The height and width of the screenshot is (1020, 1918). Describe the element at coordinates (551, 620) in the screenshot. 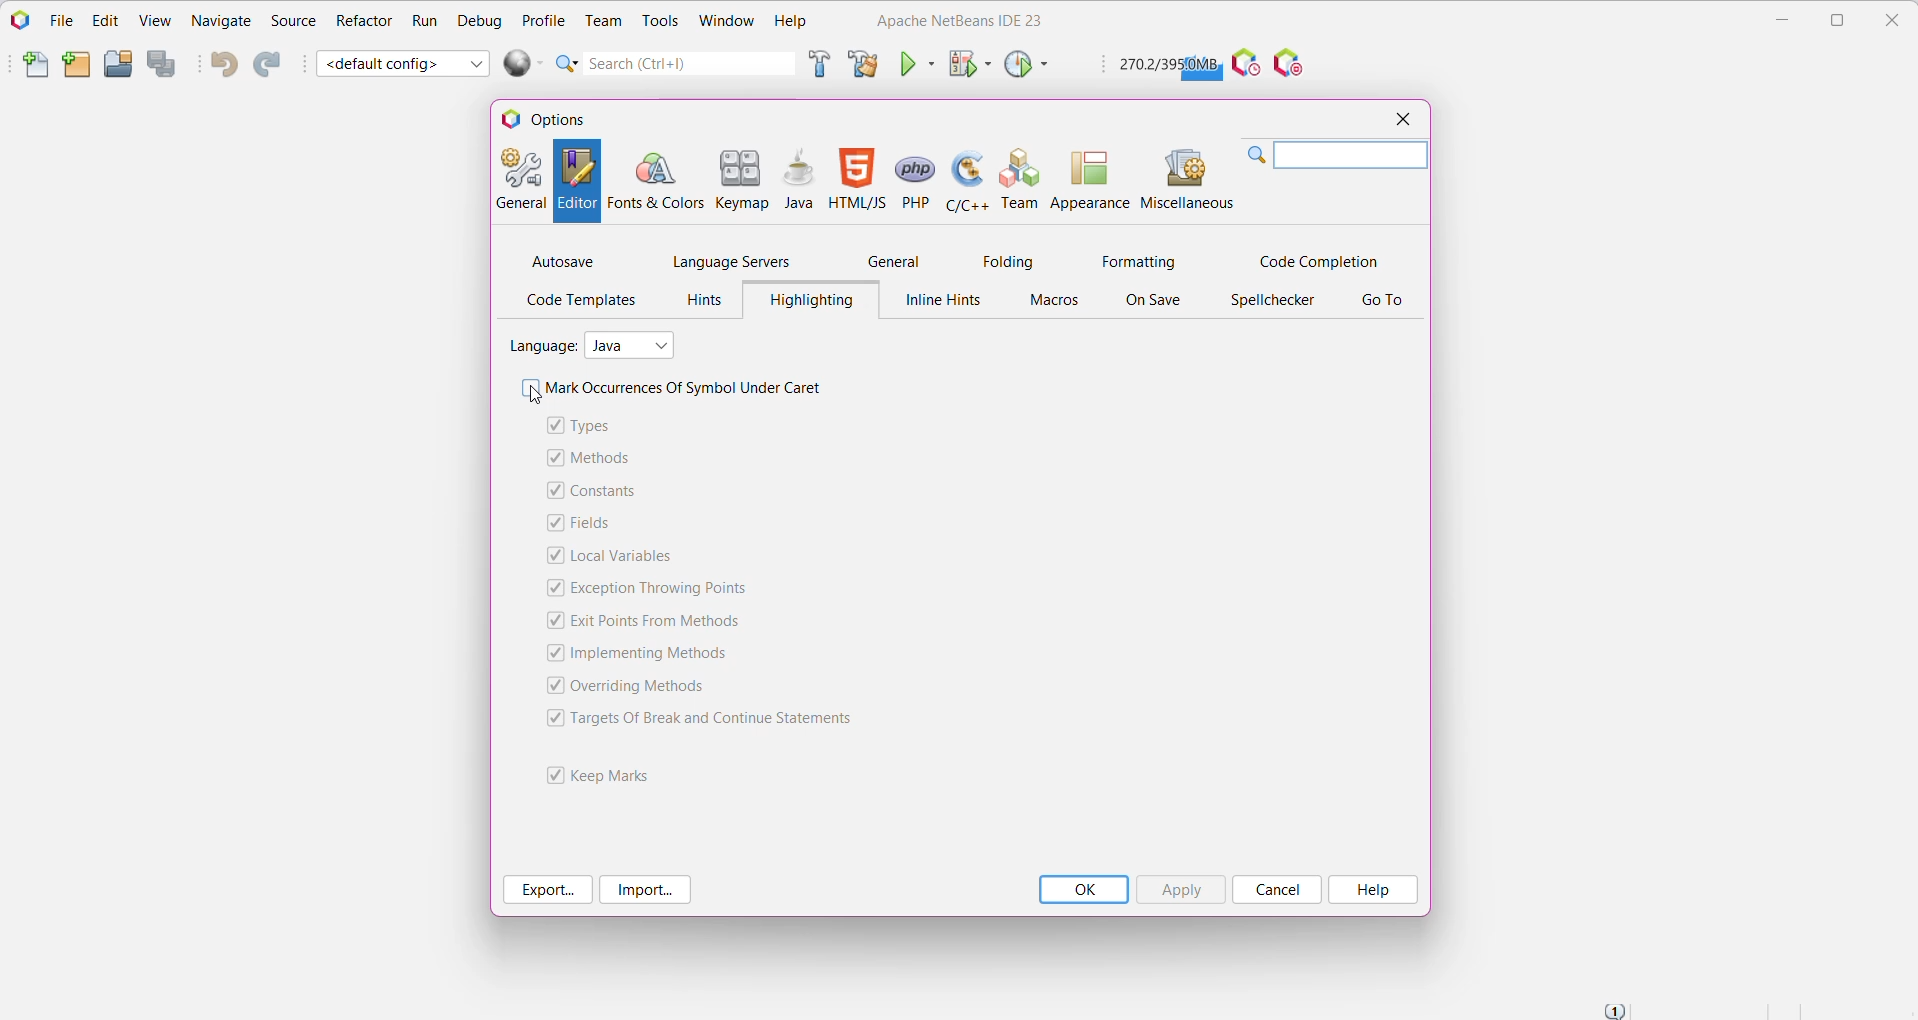

I see `checkbox` at that location.